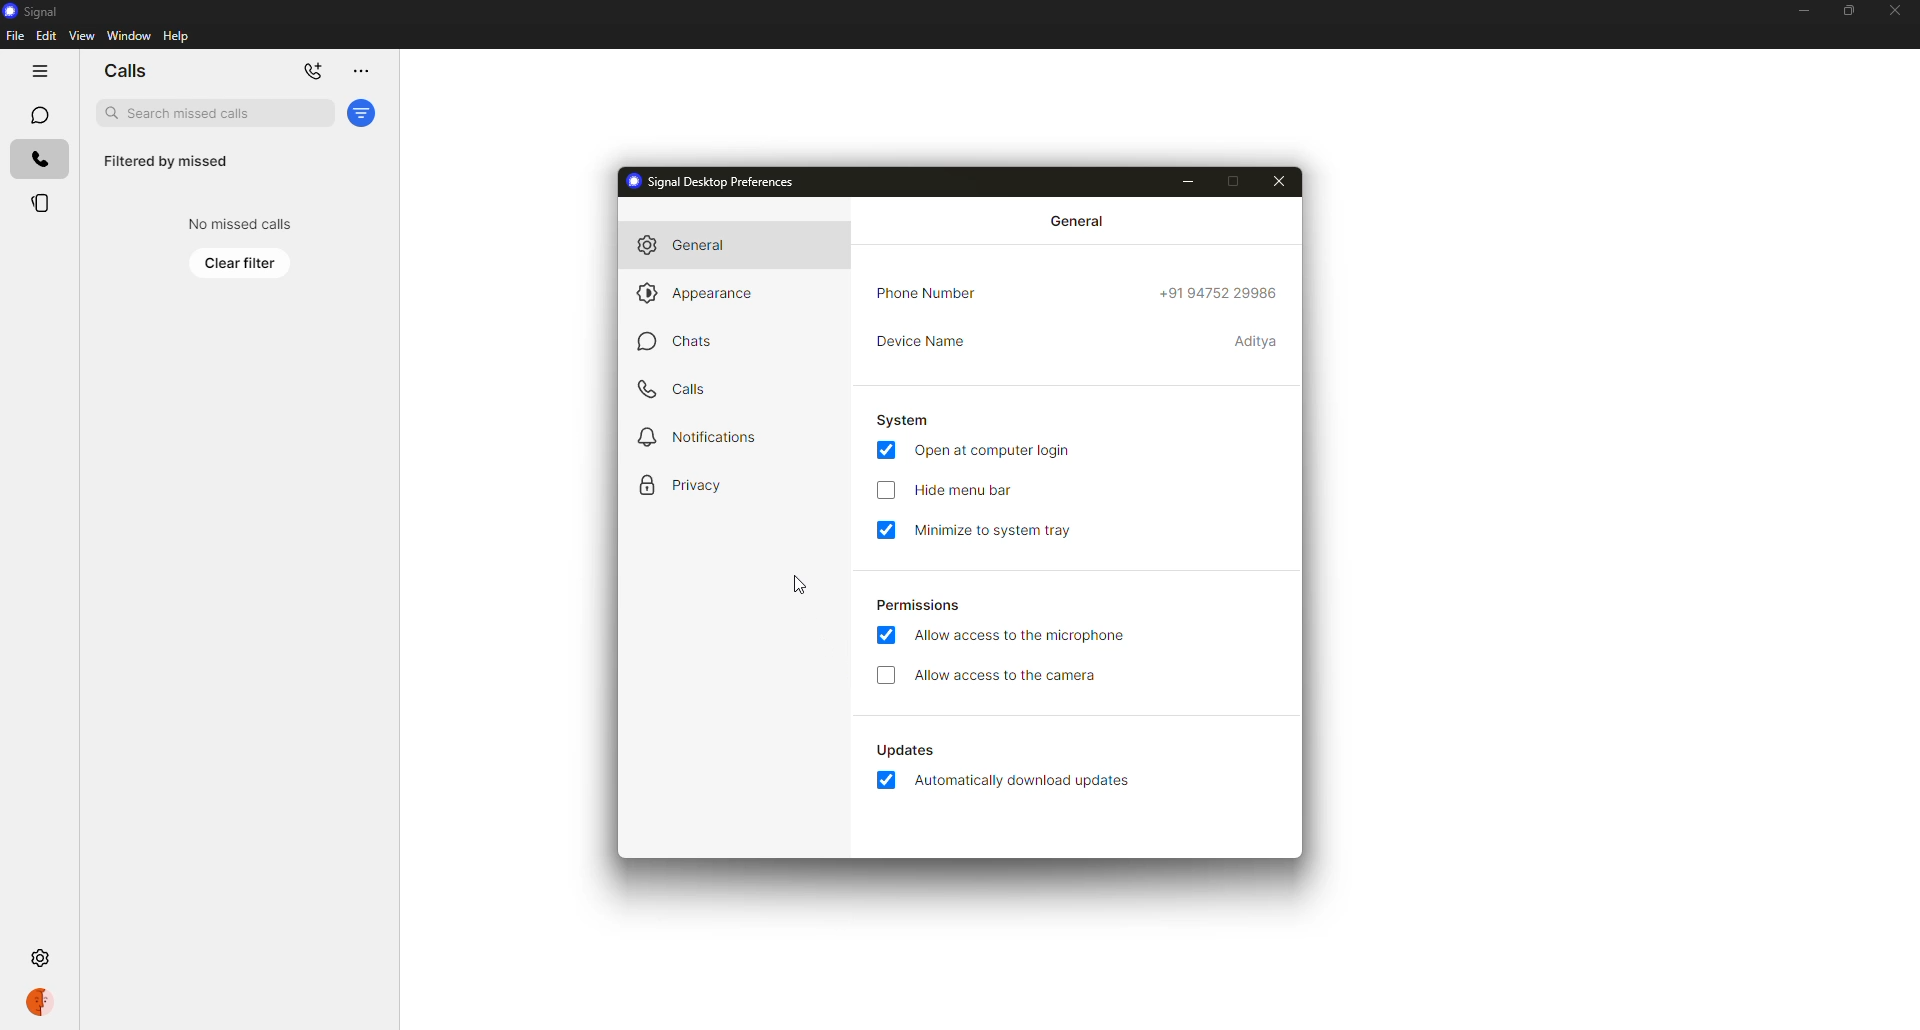 This screenshot has width=1920, height=1030. What do you see at coordinates (241, 262) in the screenshot?
I see `clear filter` at bounding box center [241, 262].